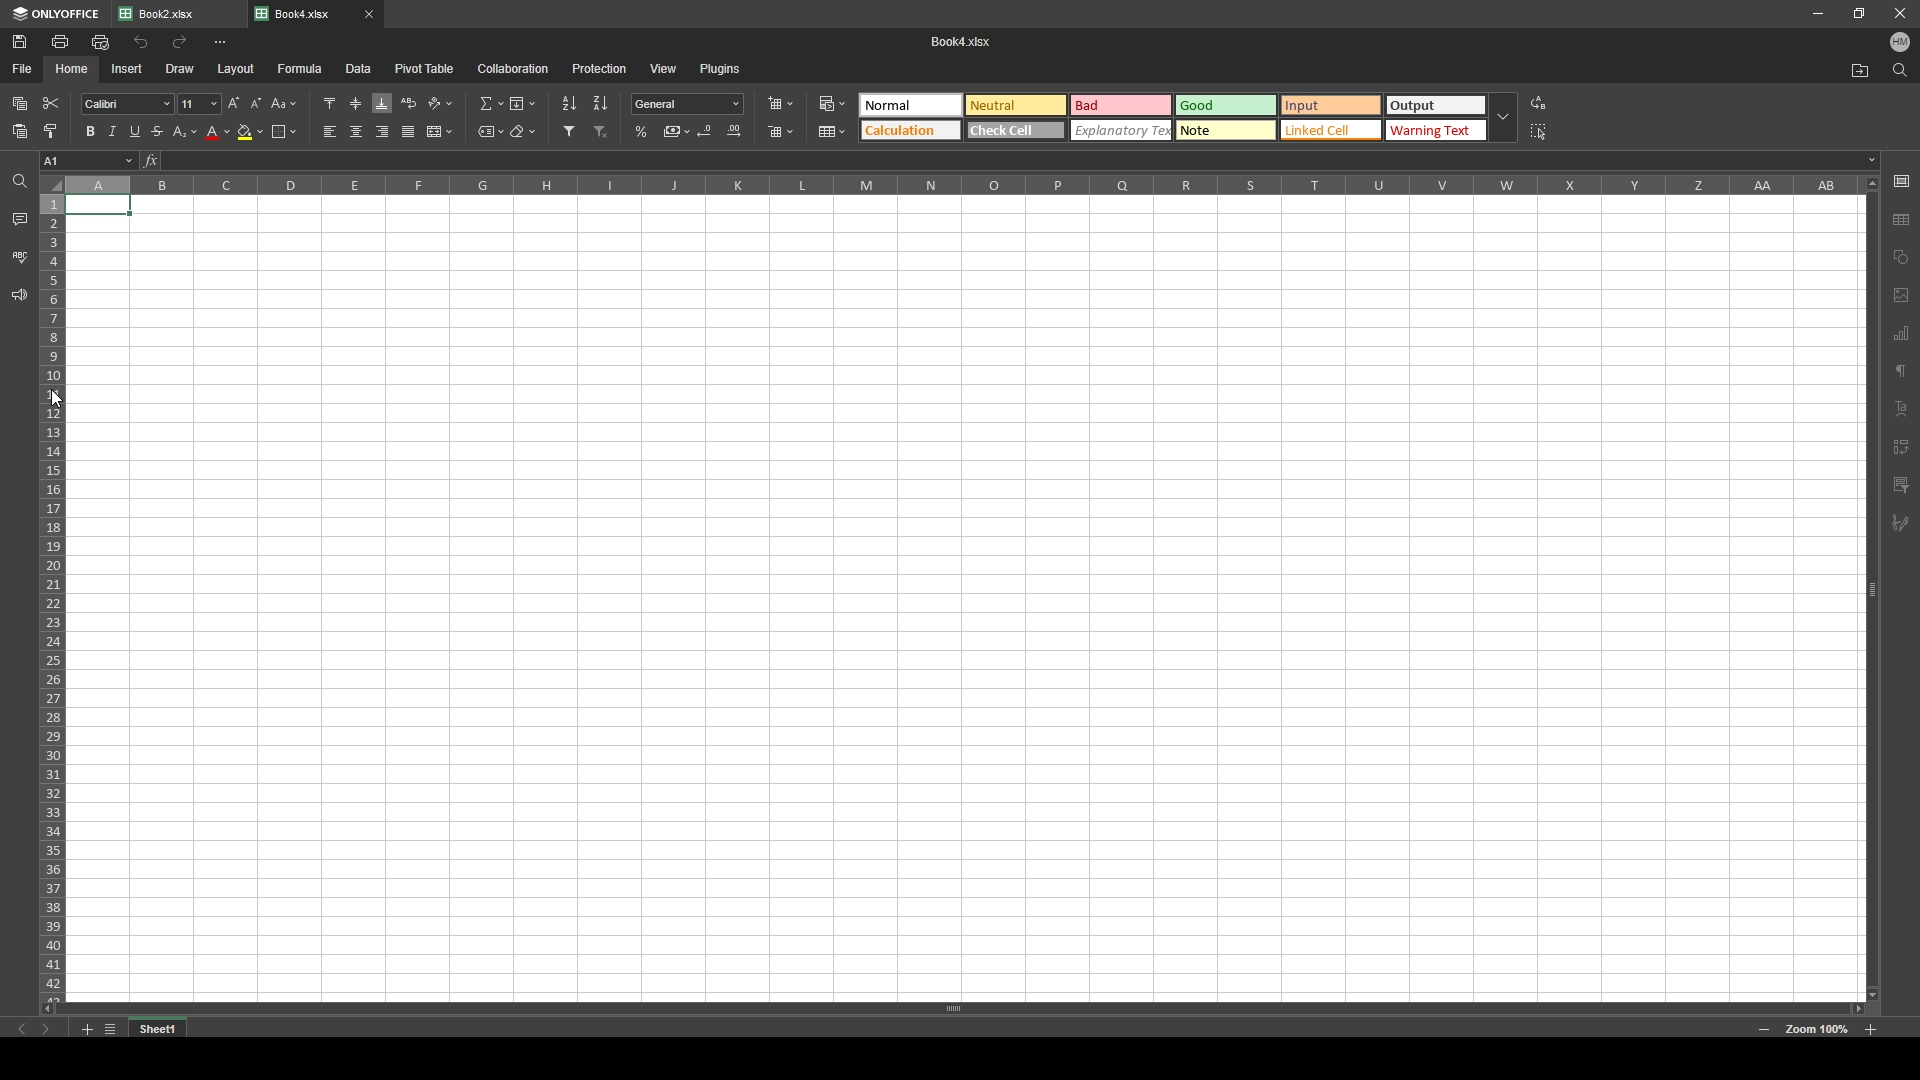 The image size is (1920, 1080). I want to click on paste, so click(20, 131).